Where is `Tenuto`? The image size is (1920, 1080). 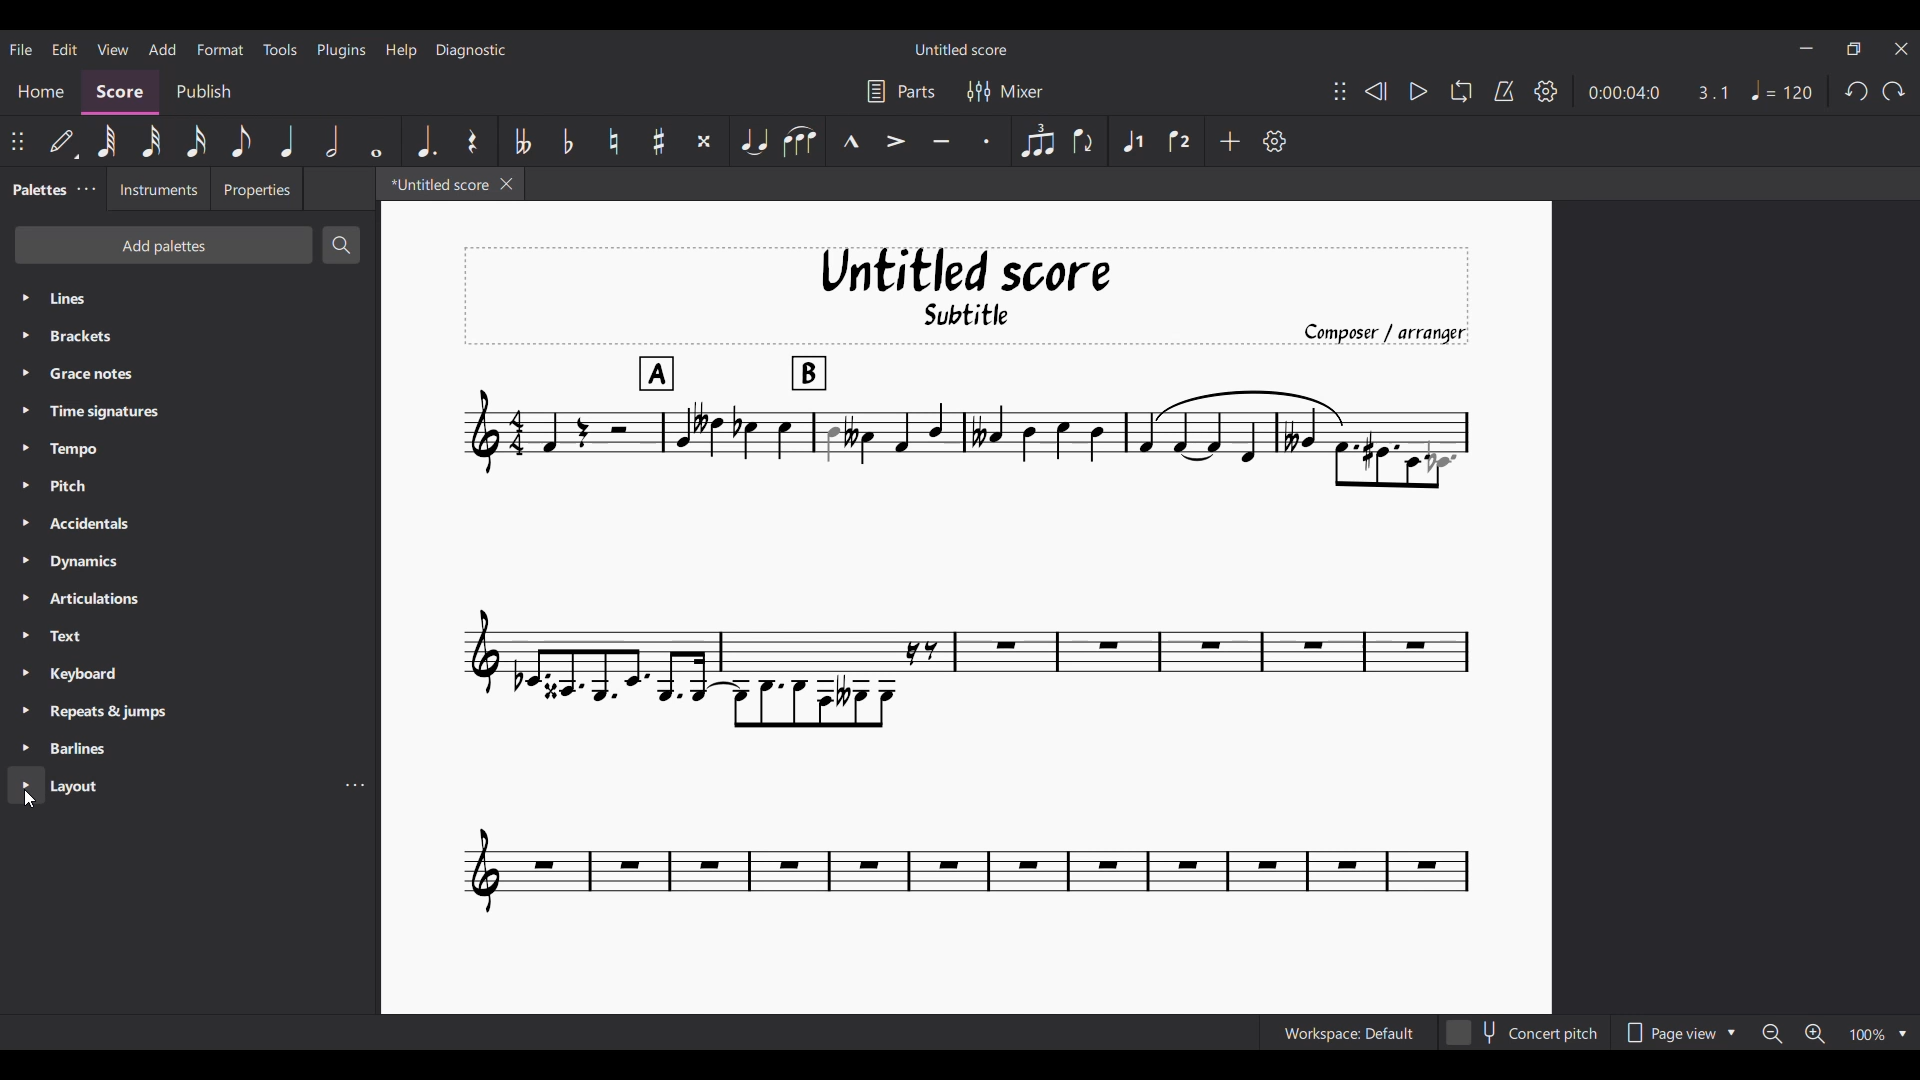
Tenuto is located at coordinates (942, 142).